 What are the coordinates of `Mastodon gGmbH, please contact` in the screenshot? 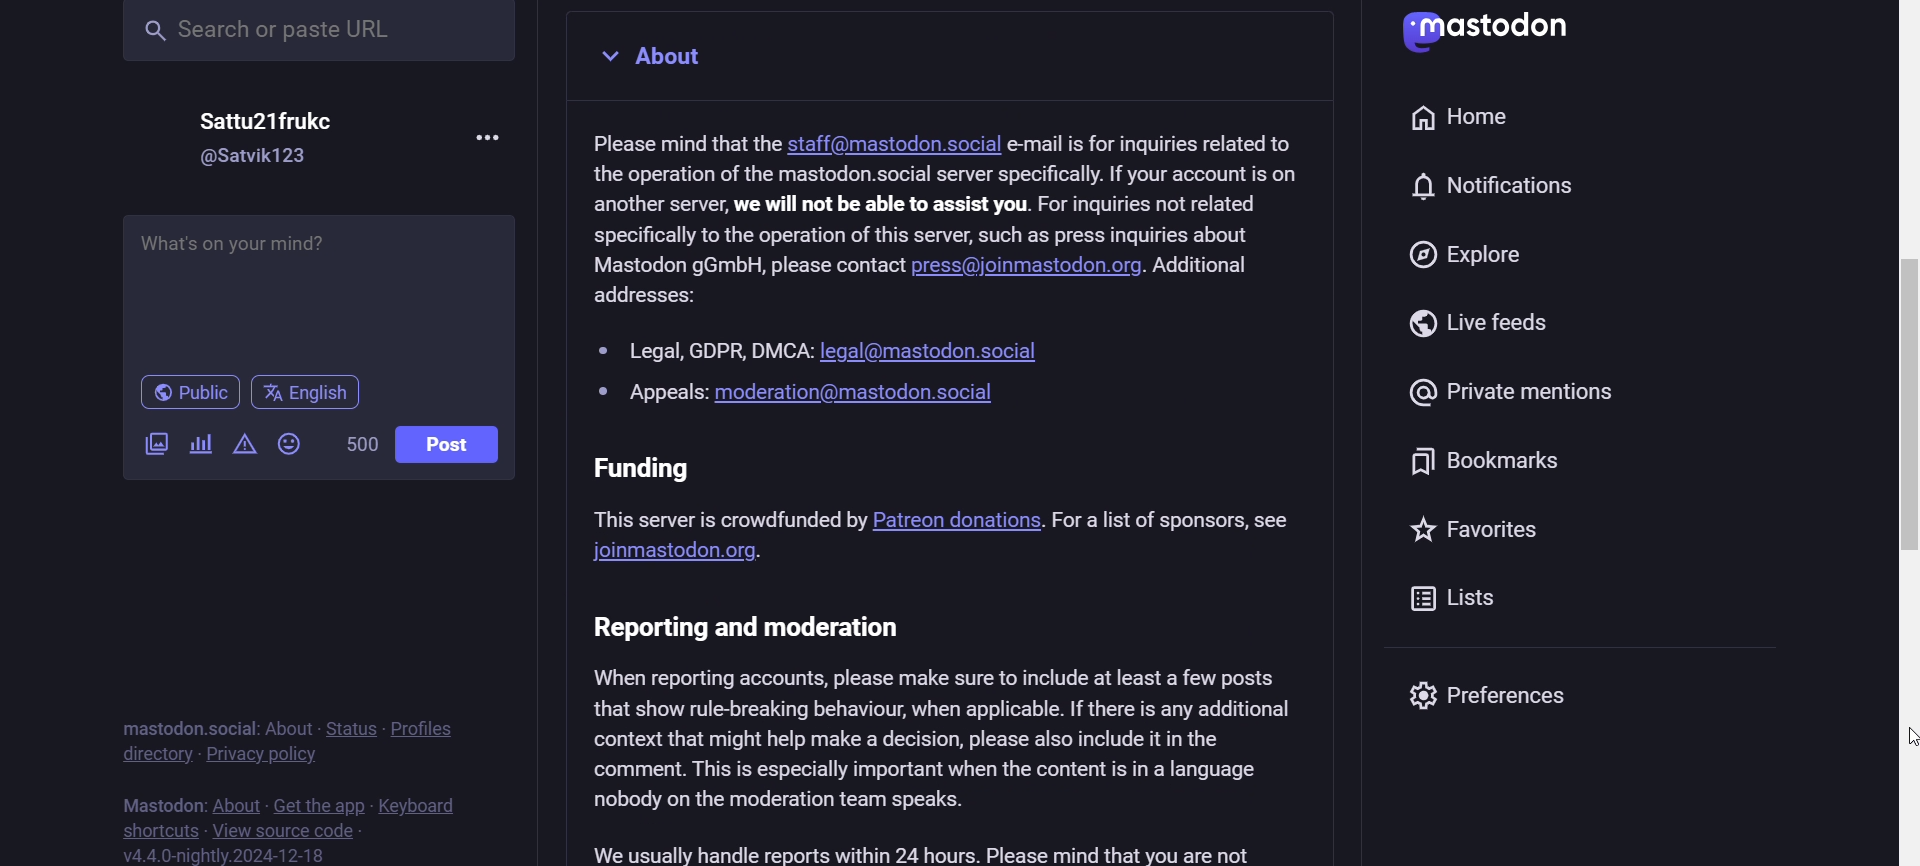 It's located at (746, 265).